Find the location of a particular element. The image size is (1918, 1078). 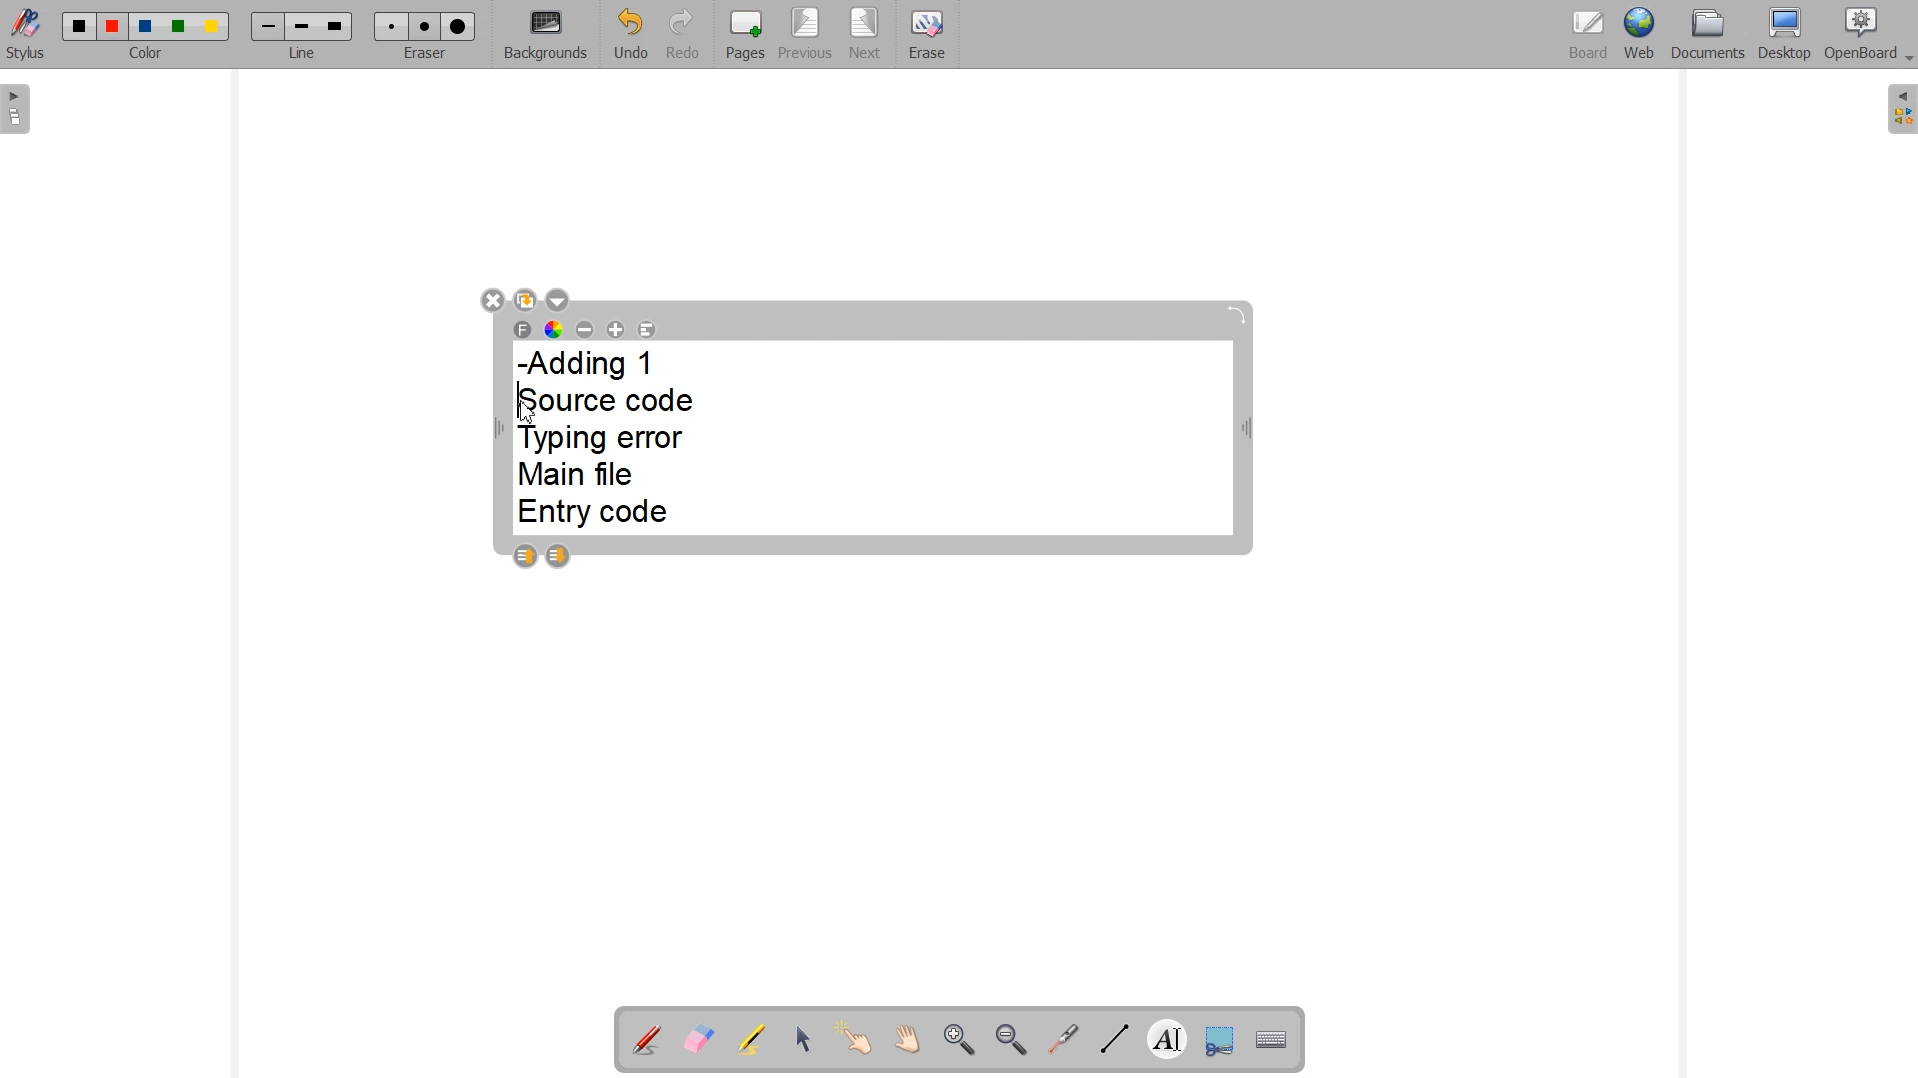

Backgrounds is located at coordinates (545, 35).